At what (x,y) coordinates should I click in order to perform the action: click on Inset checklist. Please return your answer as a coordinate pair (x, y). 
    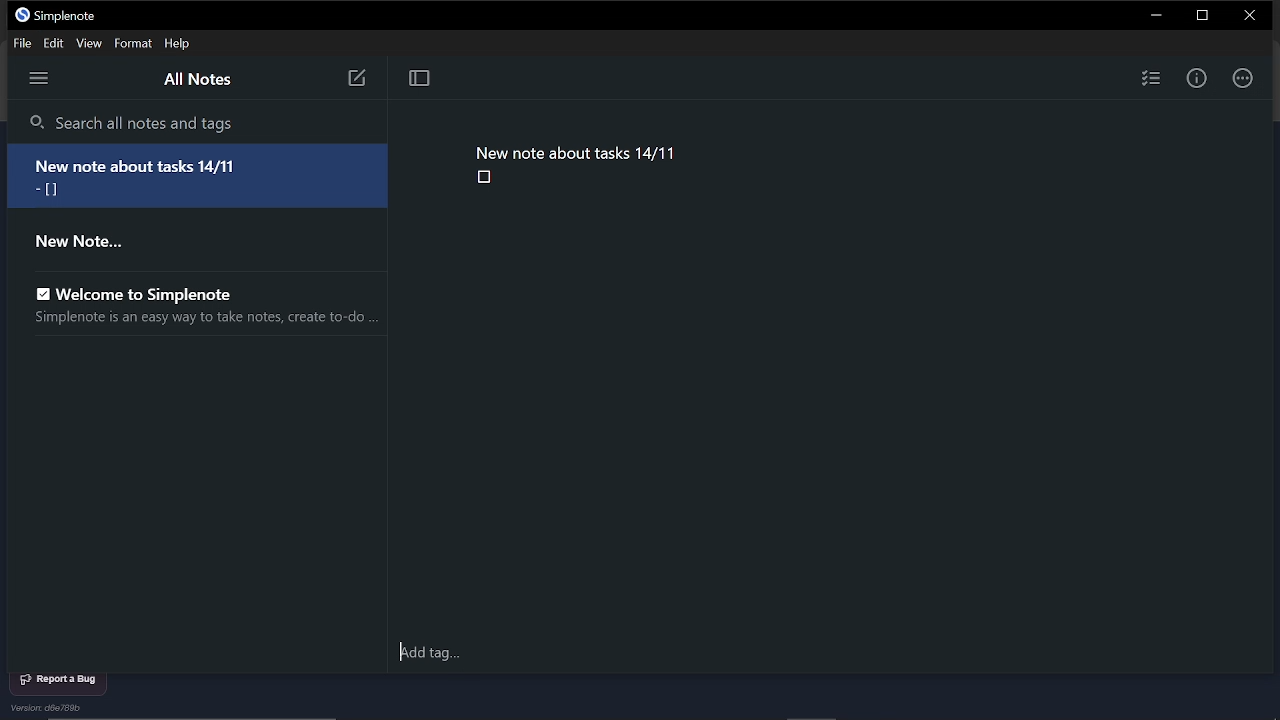
    Looking at the image, I should click on (1150, 79).